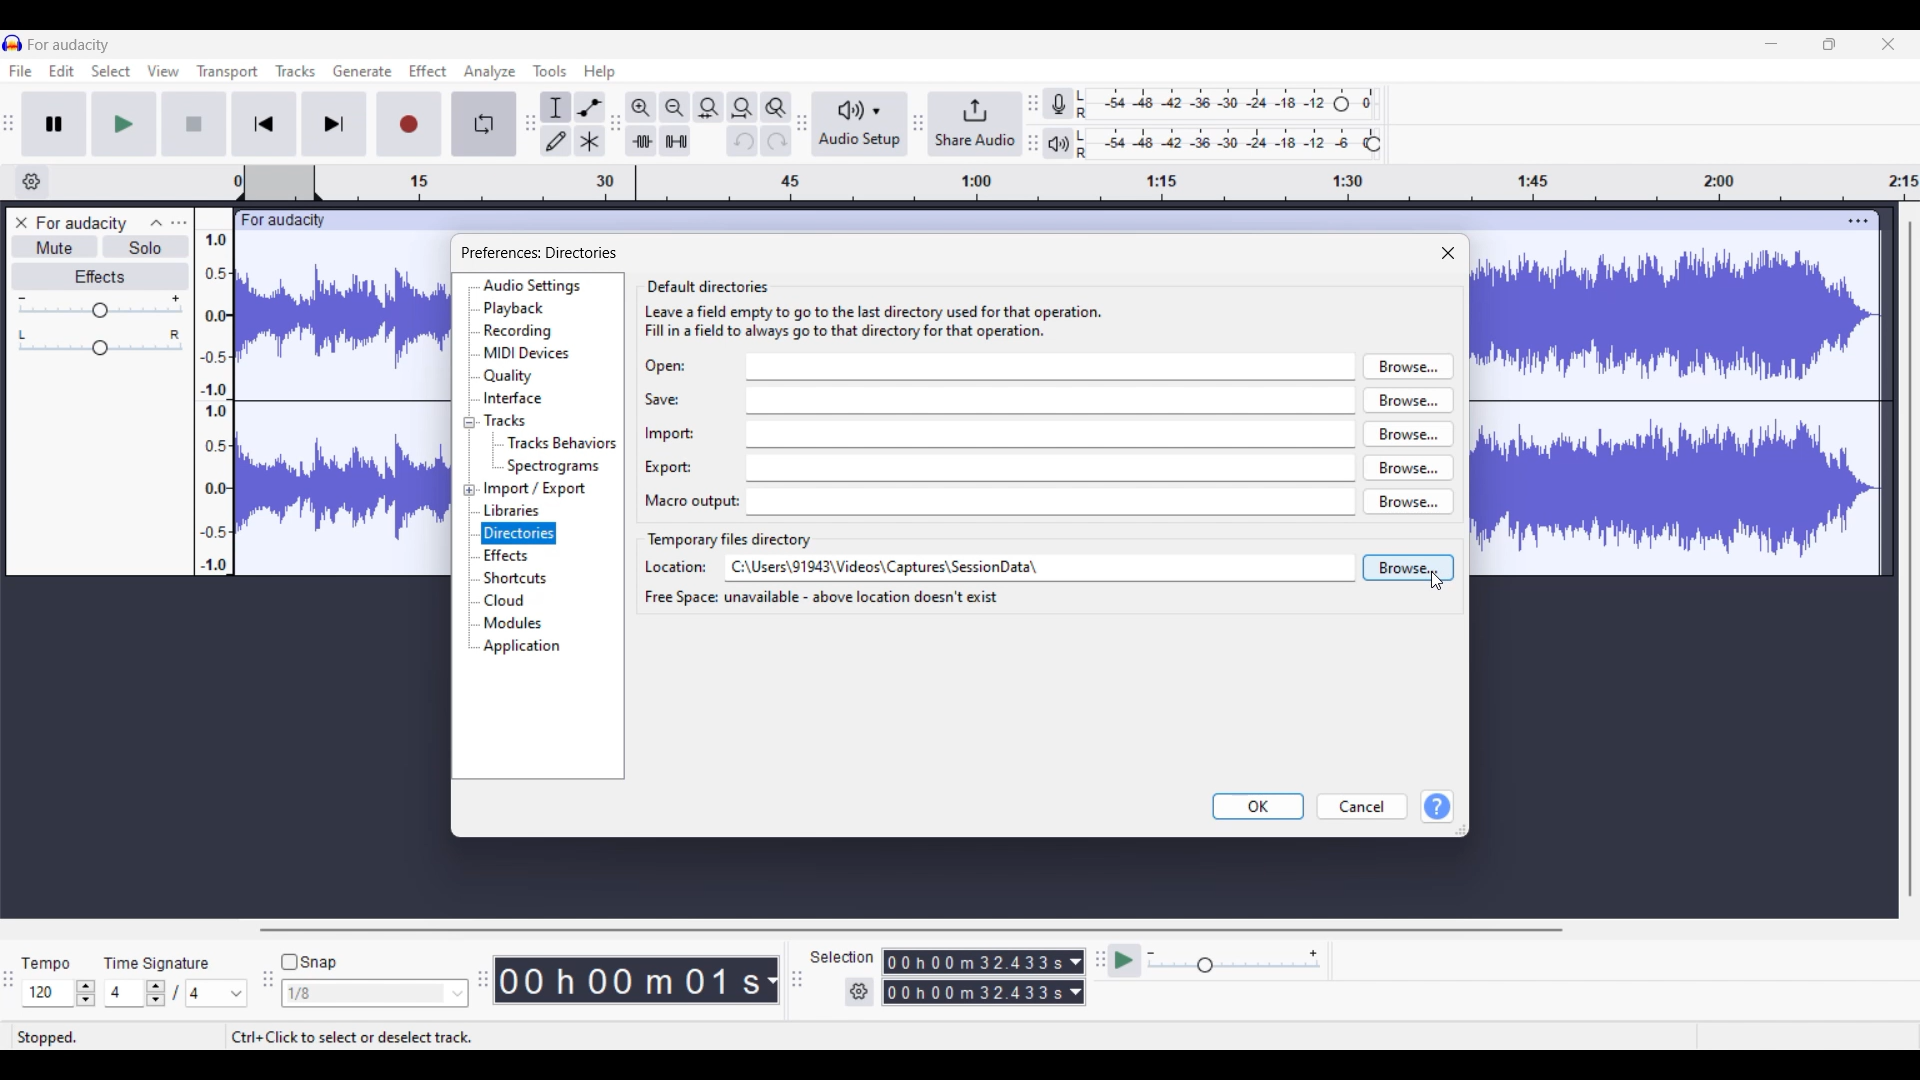 This screenshot has width=1920, height=1080. Describe the element at coordinates (228, 72) in the screenshot. I see `Transport menu` at that location.